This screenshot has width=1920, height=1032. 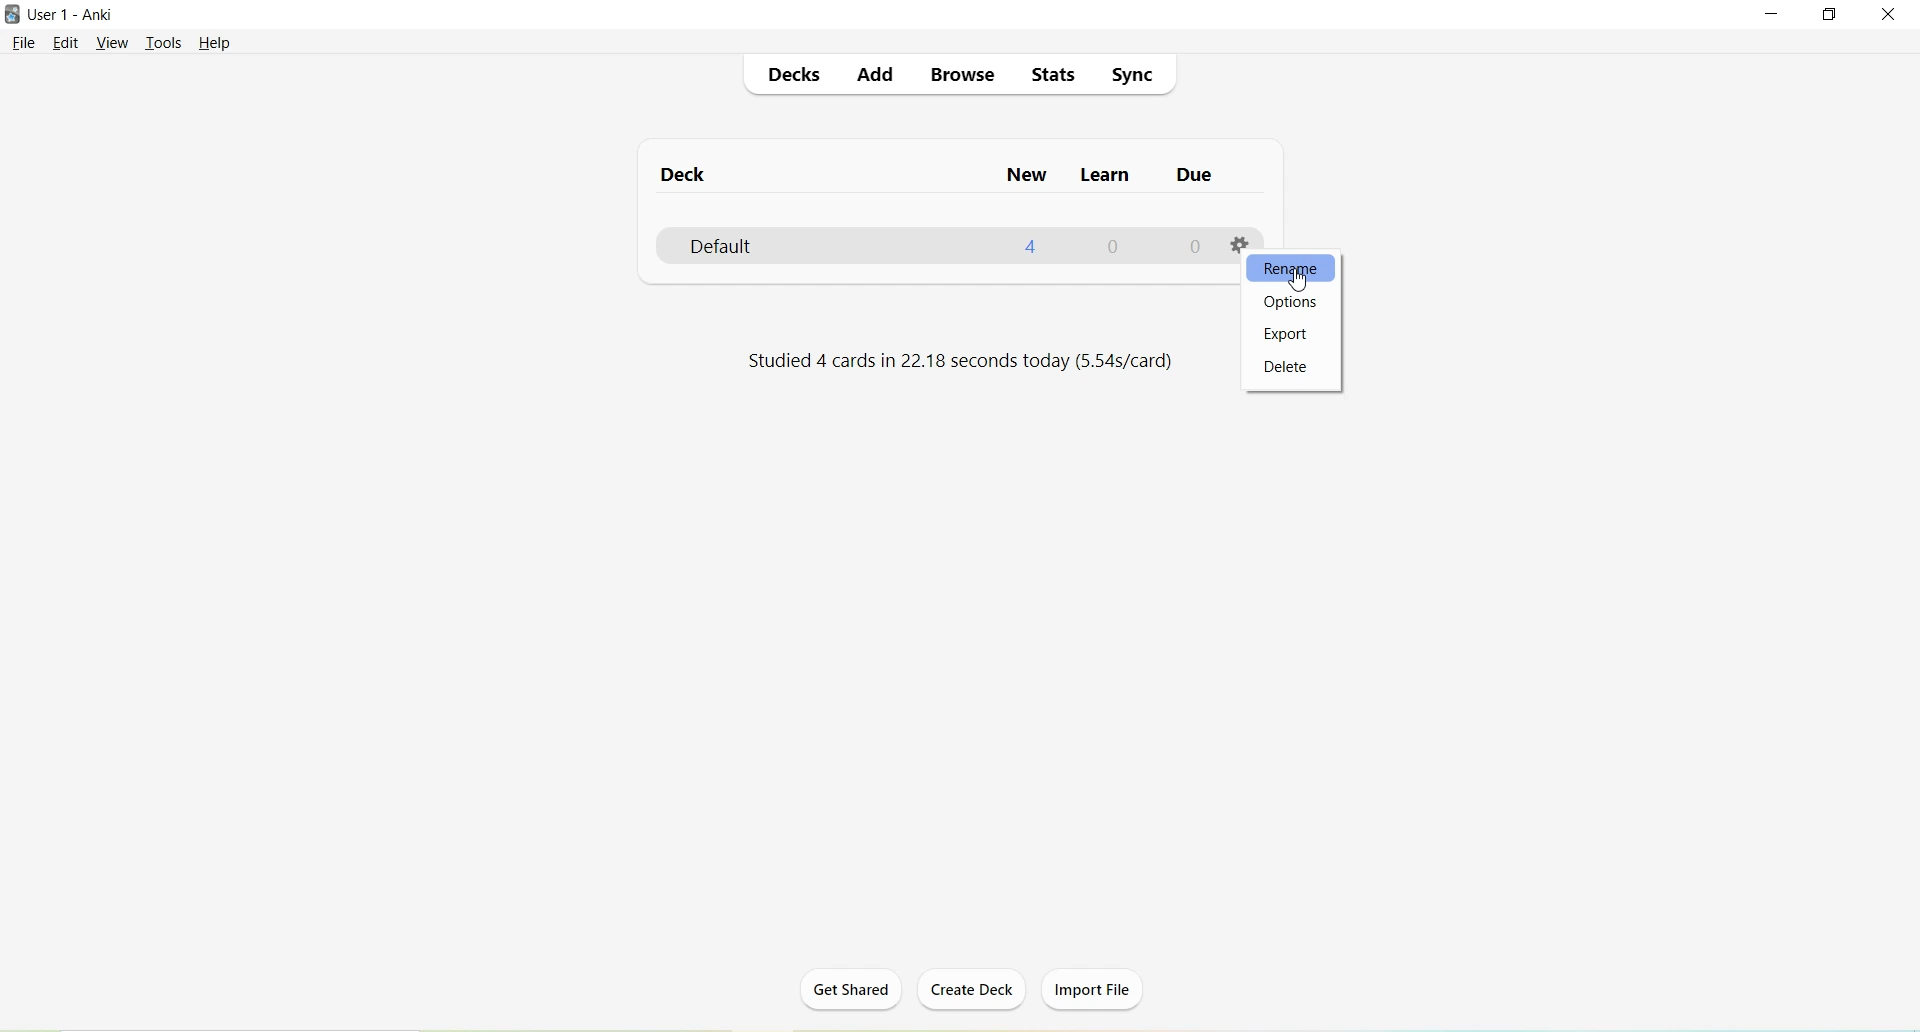 What do you see at coordinates (958, 362) in the screenshot?
I see `Studied 4 cards in 22.18 seconds today (5.54s/card)` at bounding box center [958, 362].